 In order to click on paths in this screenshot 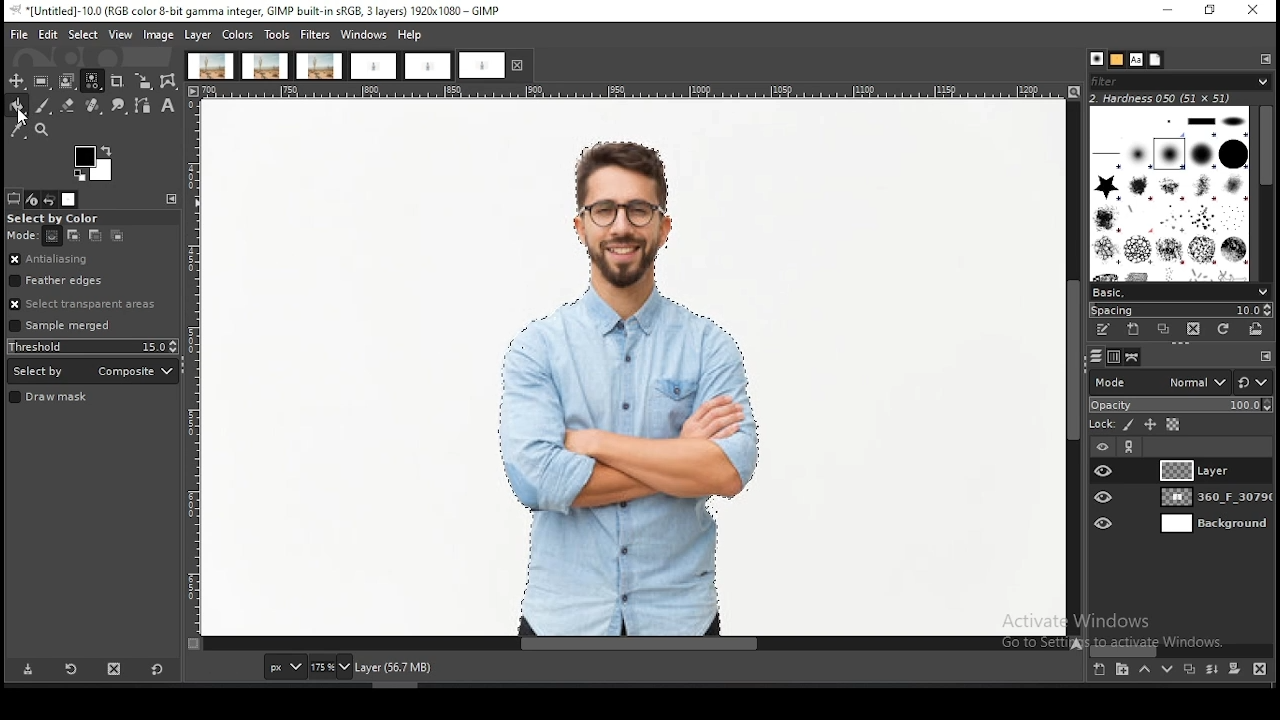, I will do `click(1135, 357)`.